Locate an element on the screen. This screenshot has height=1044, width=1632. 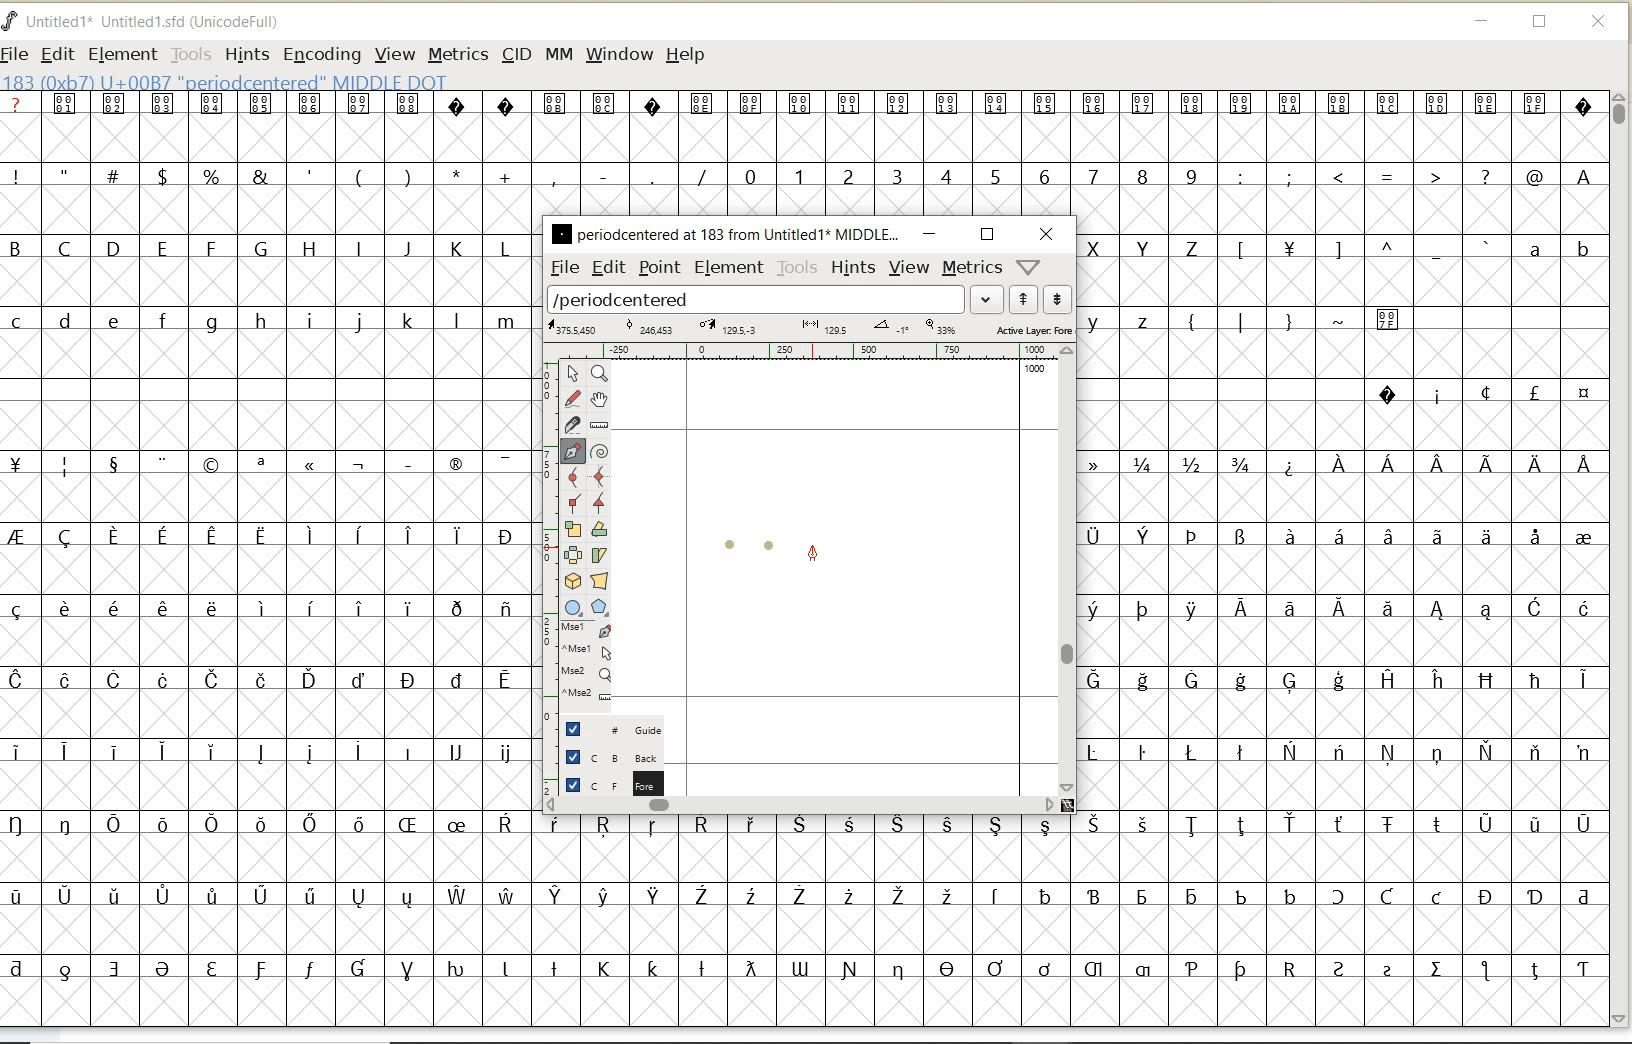
special characters is located at coordinates (1419, 177).